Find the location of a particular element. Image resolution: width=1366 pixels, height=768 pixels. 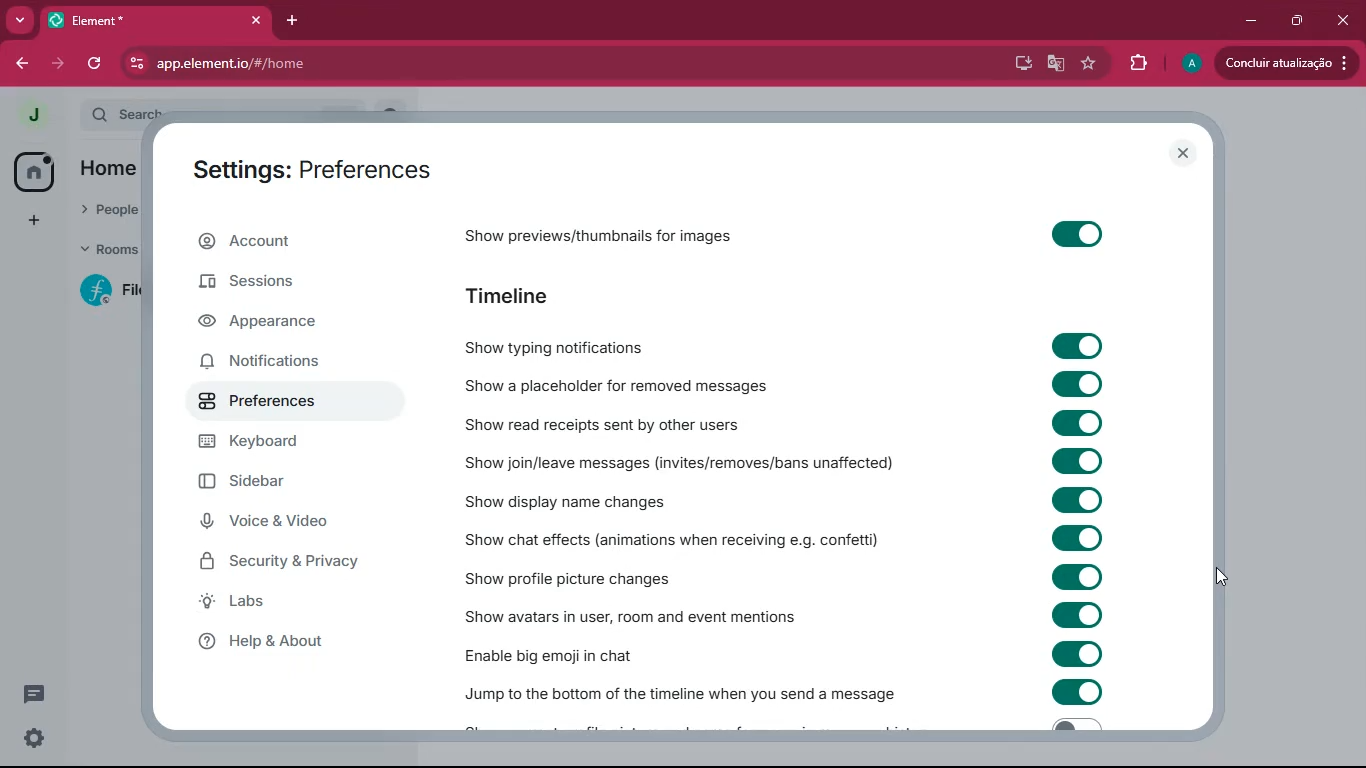

sidebar is located at coordinates (287, 484).